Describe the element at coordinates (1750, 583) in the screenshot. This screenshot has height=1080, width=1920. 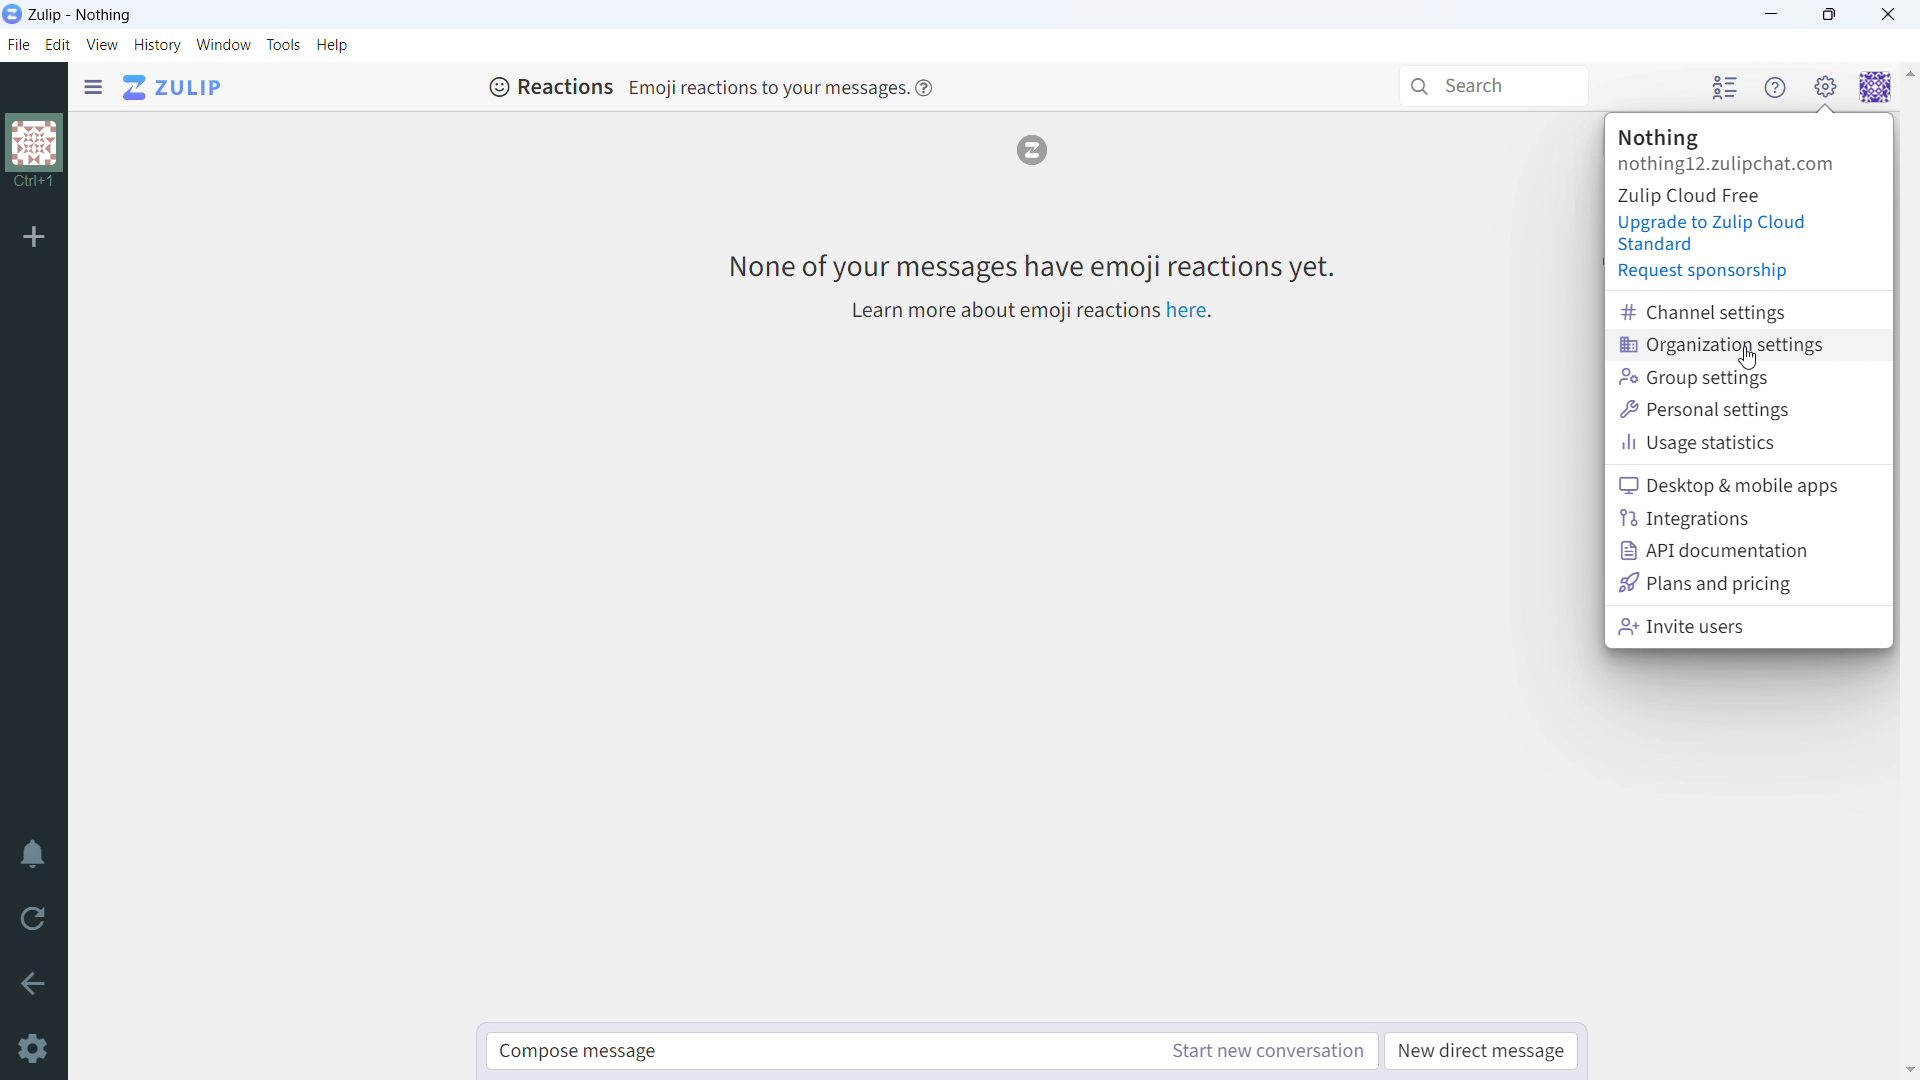
I see `plans and pricing` at that location.